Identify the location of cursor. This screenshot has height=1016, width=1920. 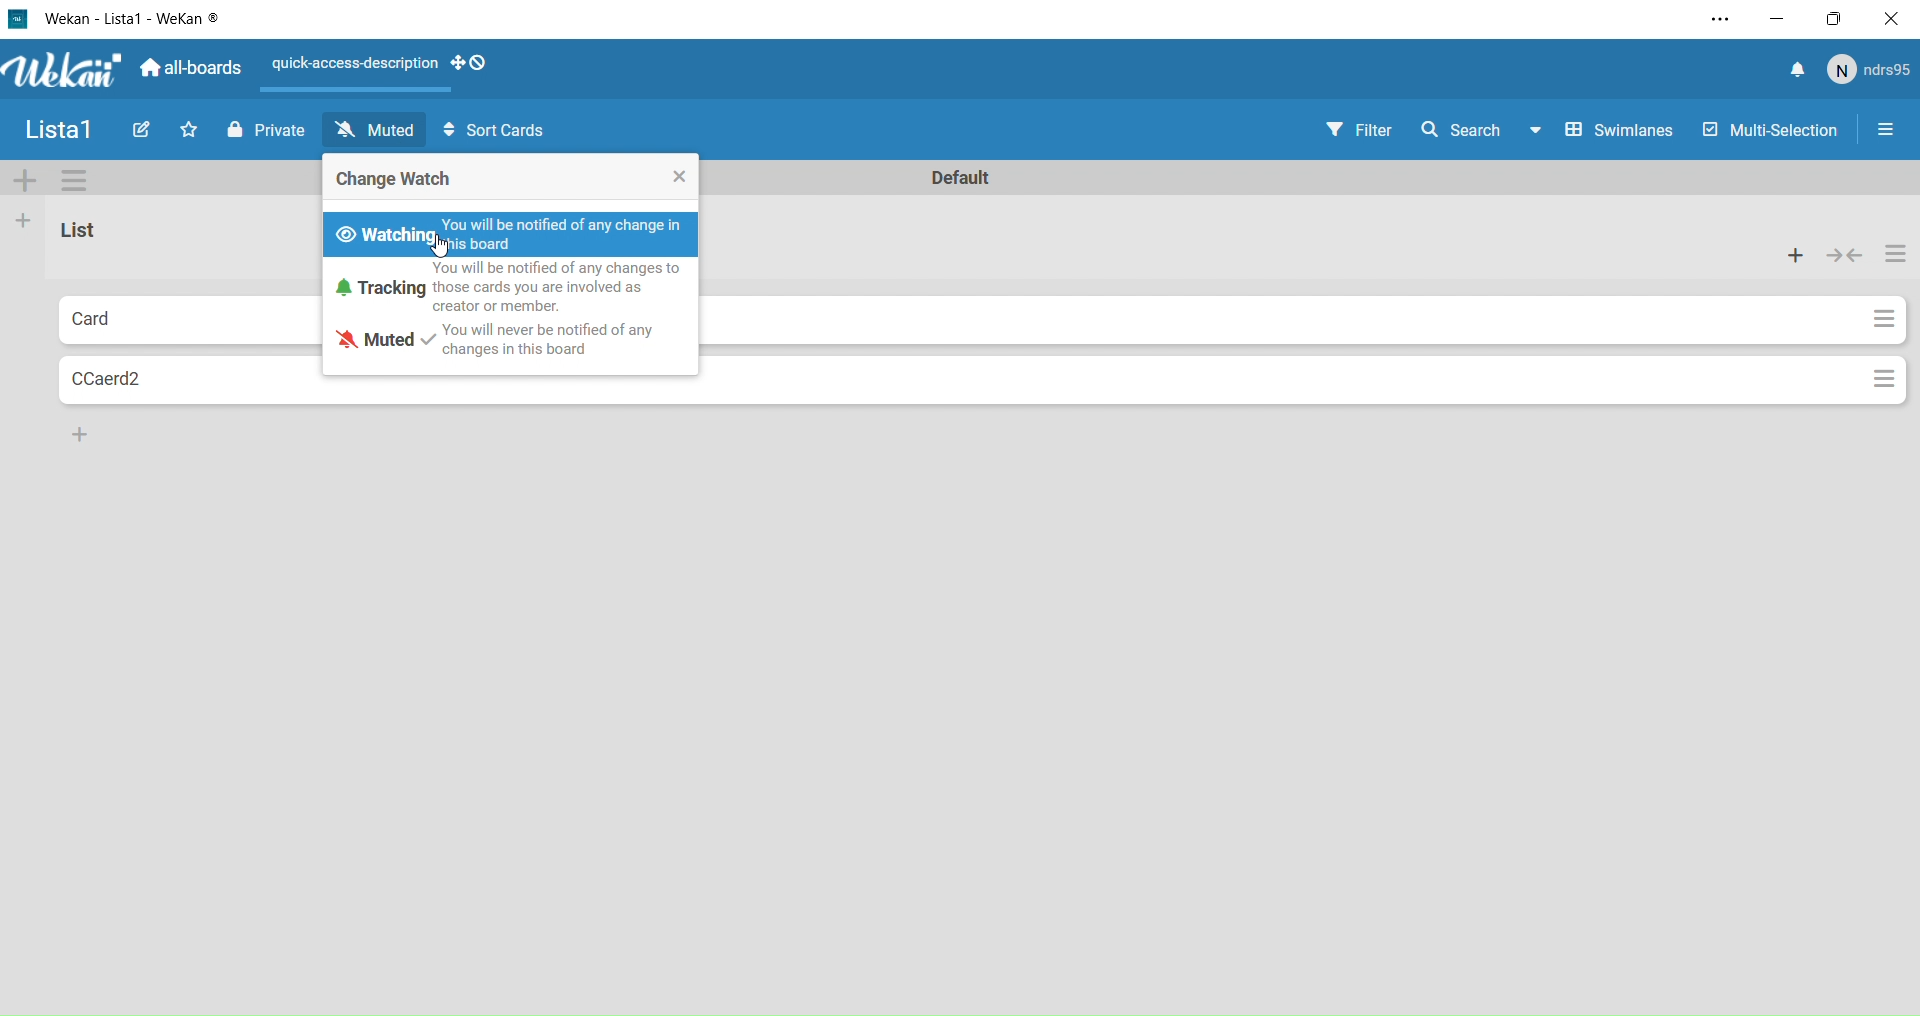
(443, 250).